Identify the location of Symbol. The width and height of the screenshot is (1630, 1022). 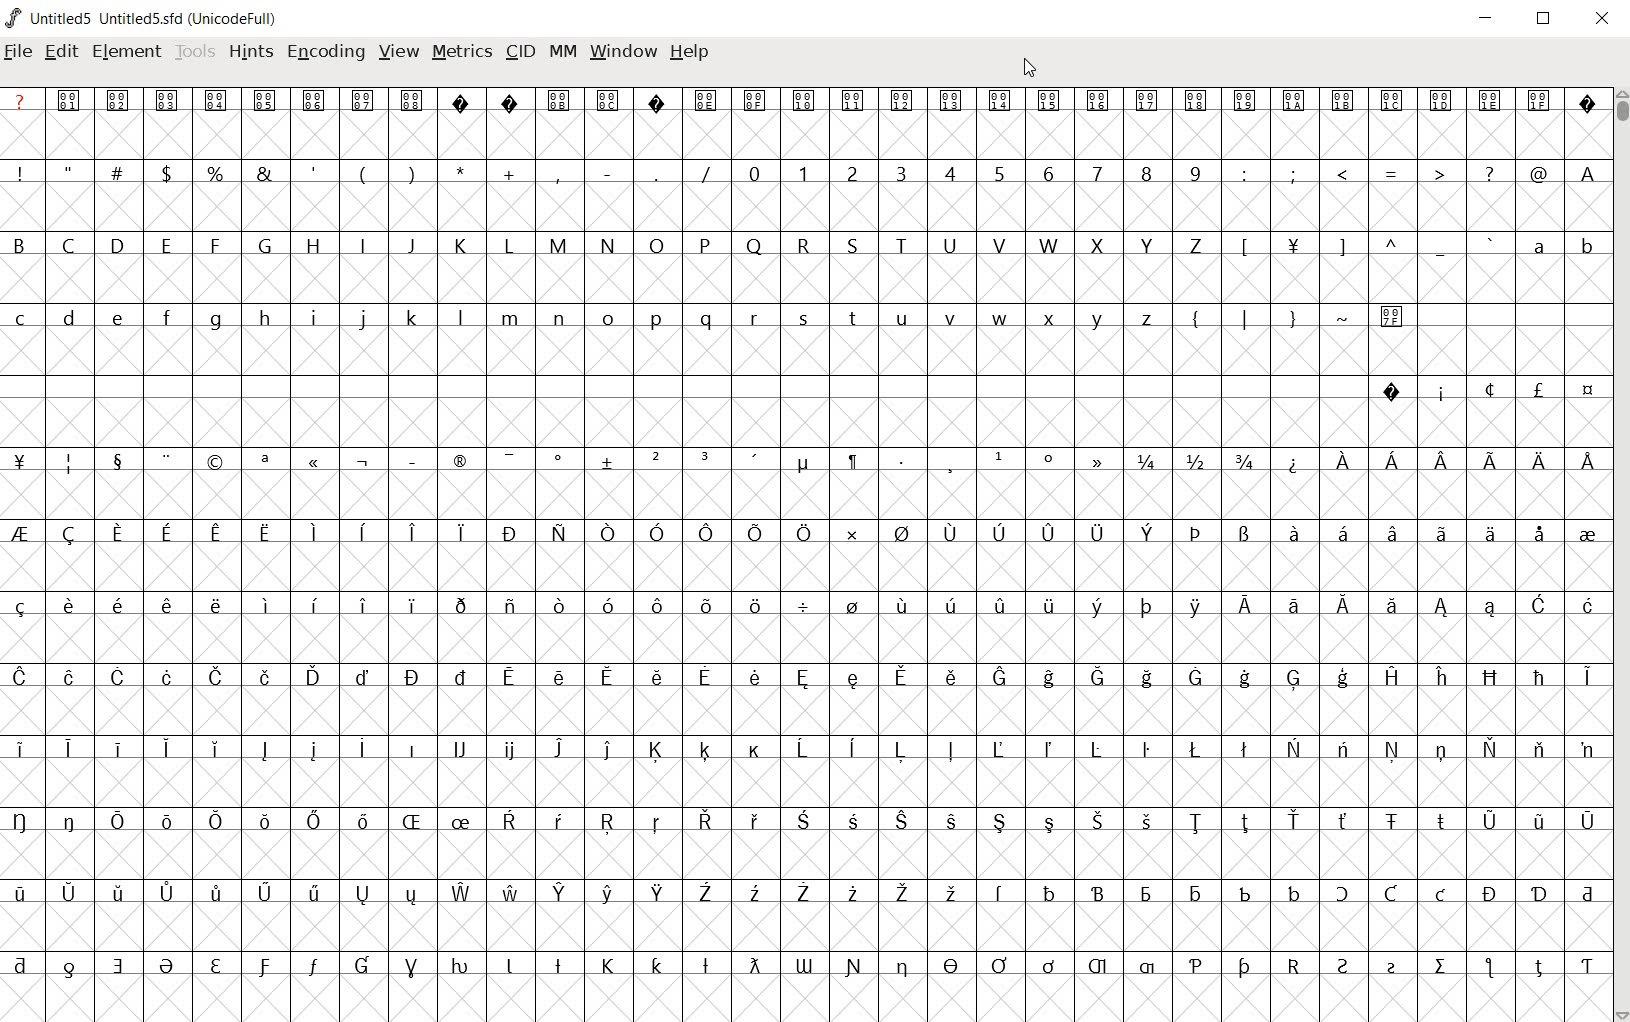
(1539, 678).